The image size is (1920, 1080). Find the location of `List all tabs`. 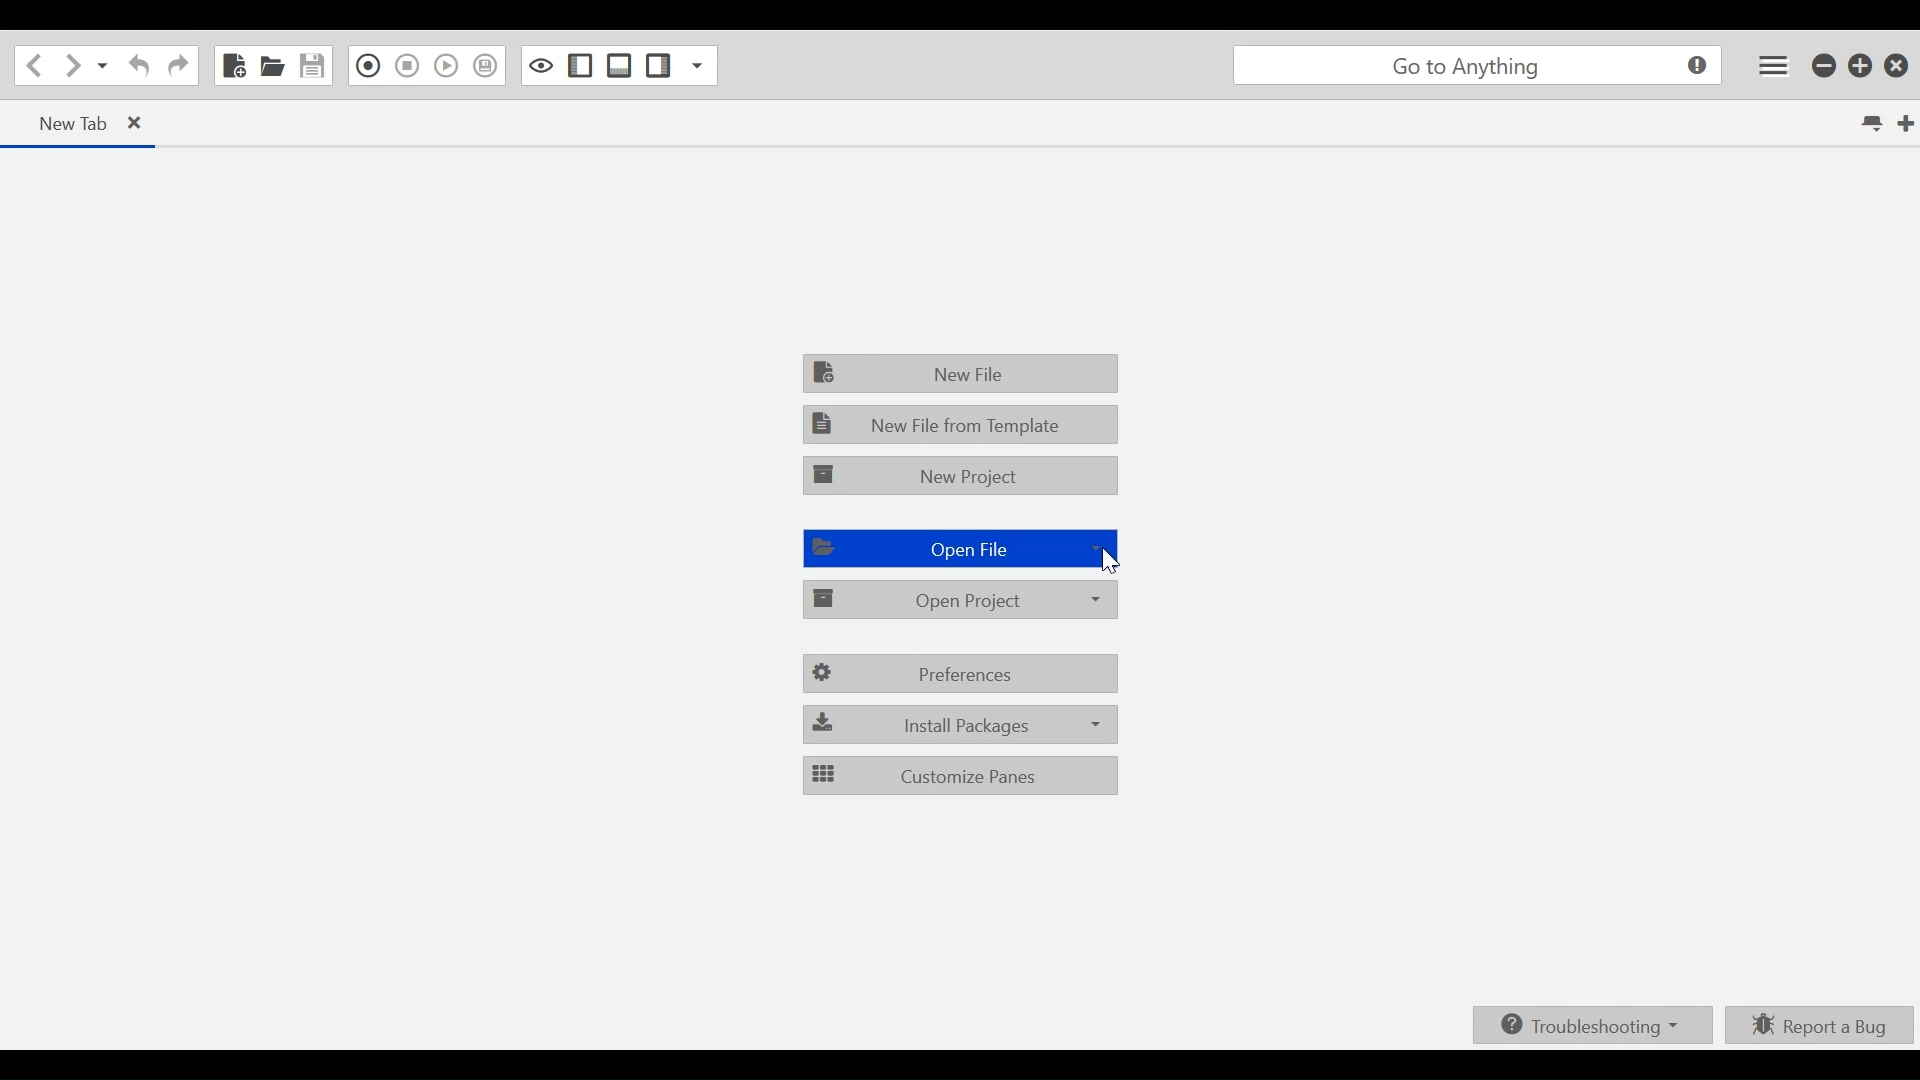

List all tabs is located at coordinates (1870, 123).